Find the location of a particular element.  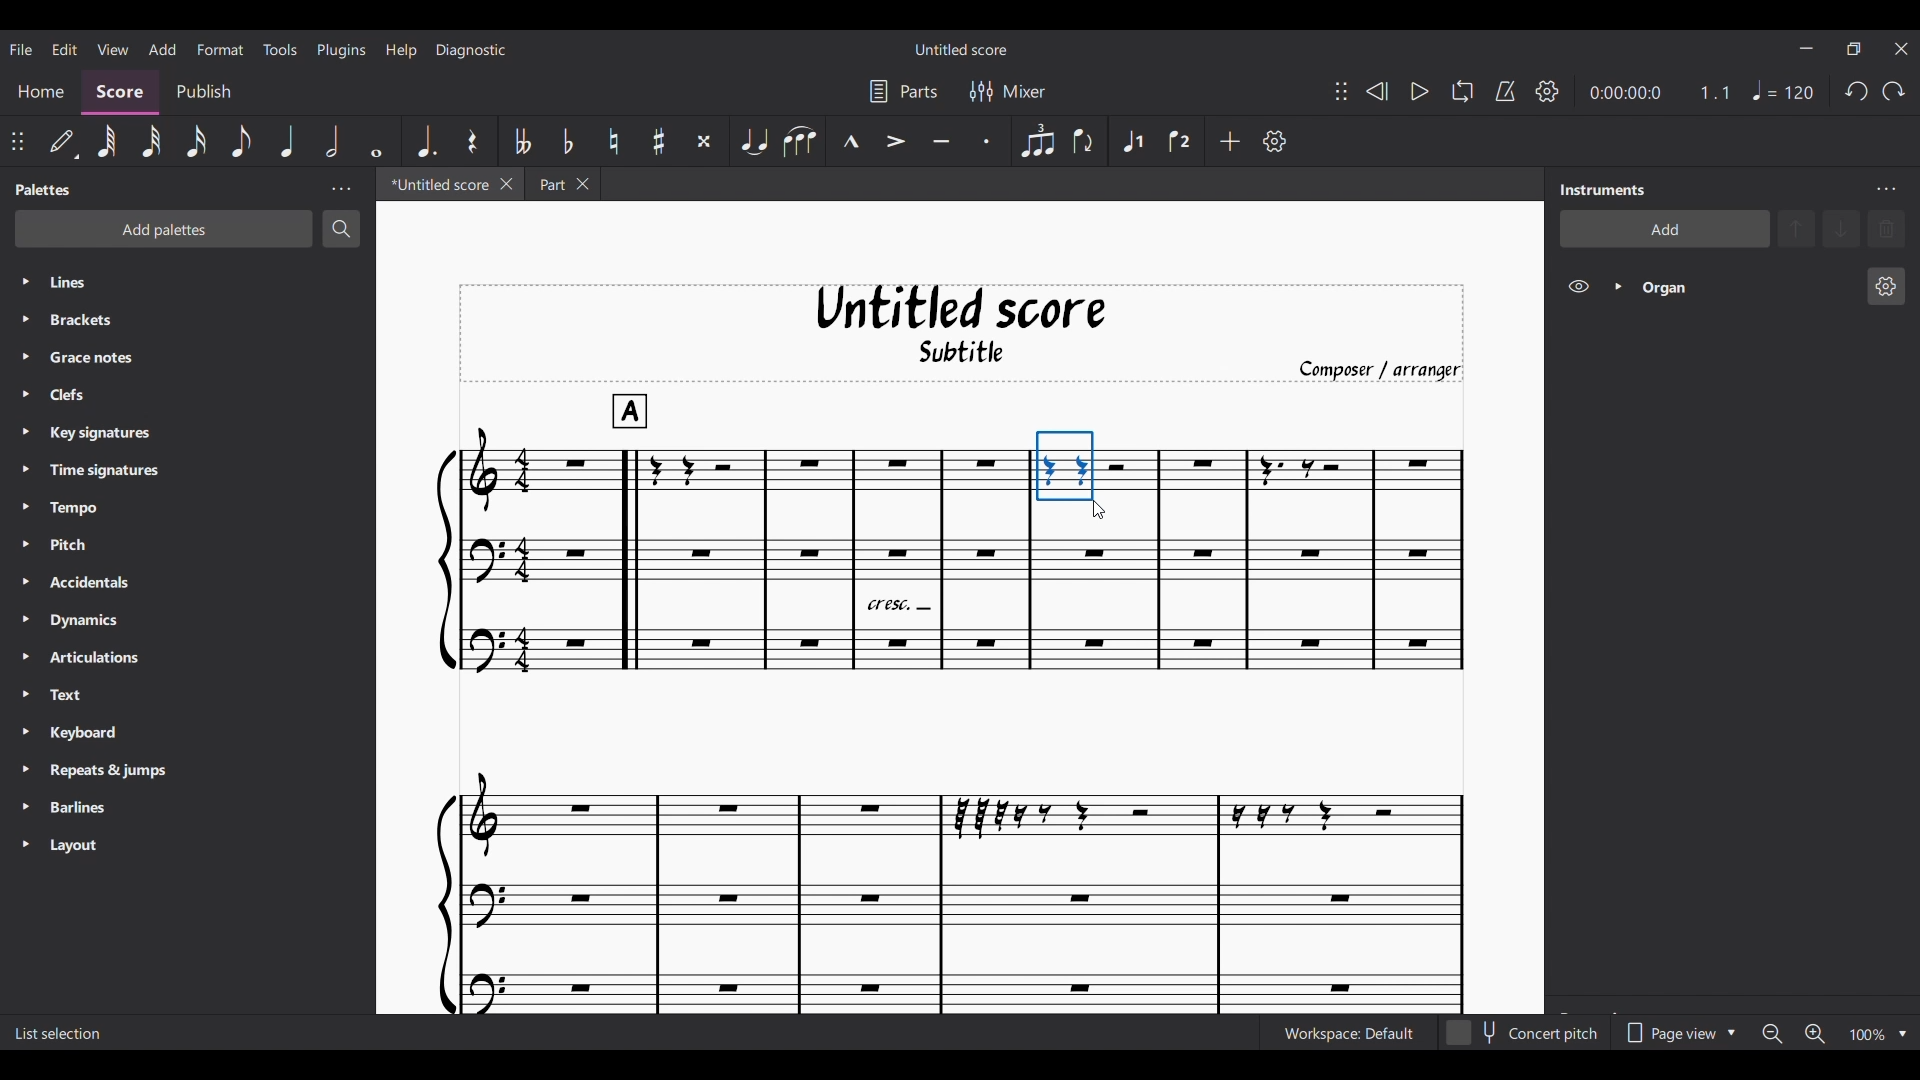

Cursor position unchanged is located at coordinates (1098, 509).